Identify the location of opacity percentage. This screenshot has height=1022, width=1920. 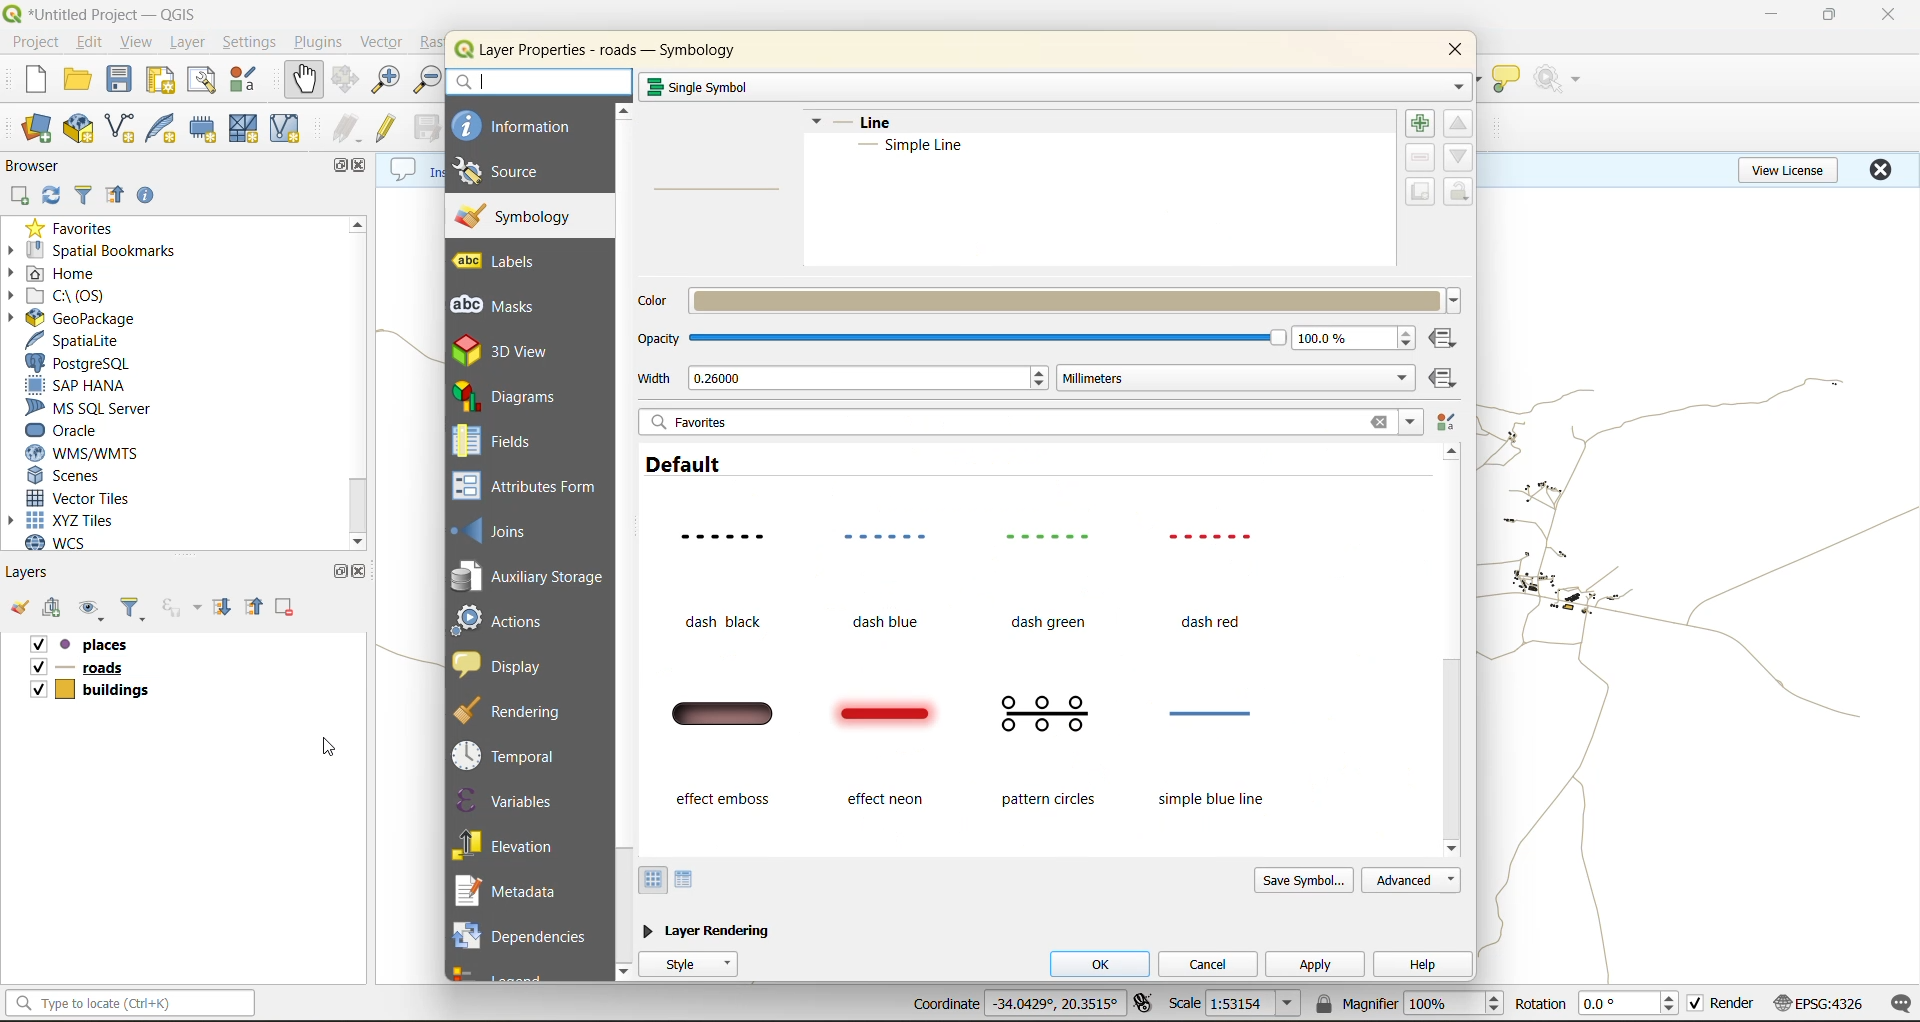
(1356, 336).